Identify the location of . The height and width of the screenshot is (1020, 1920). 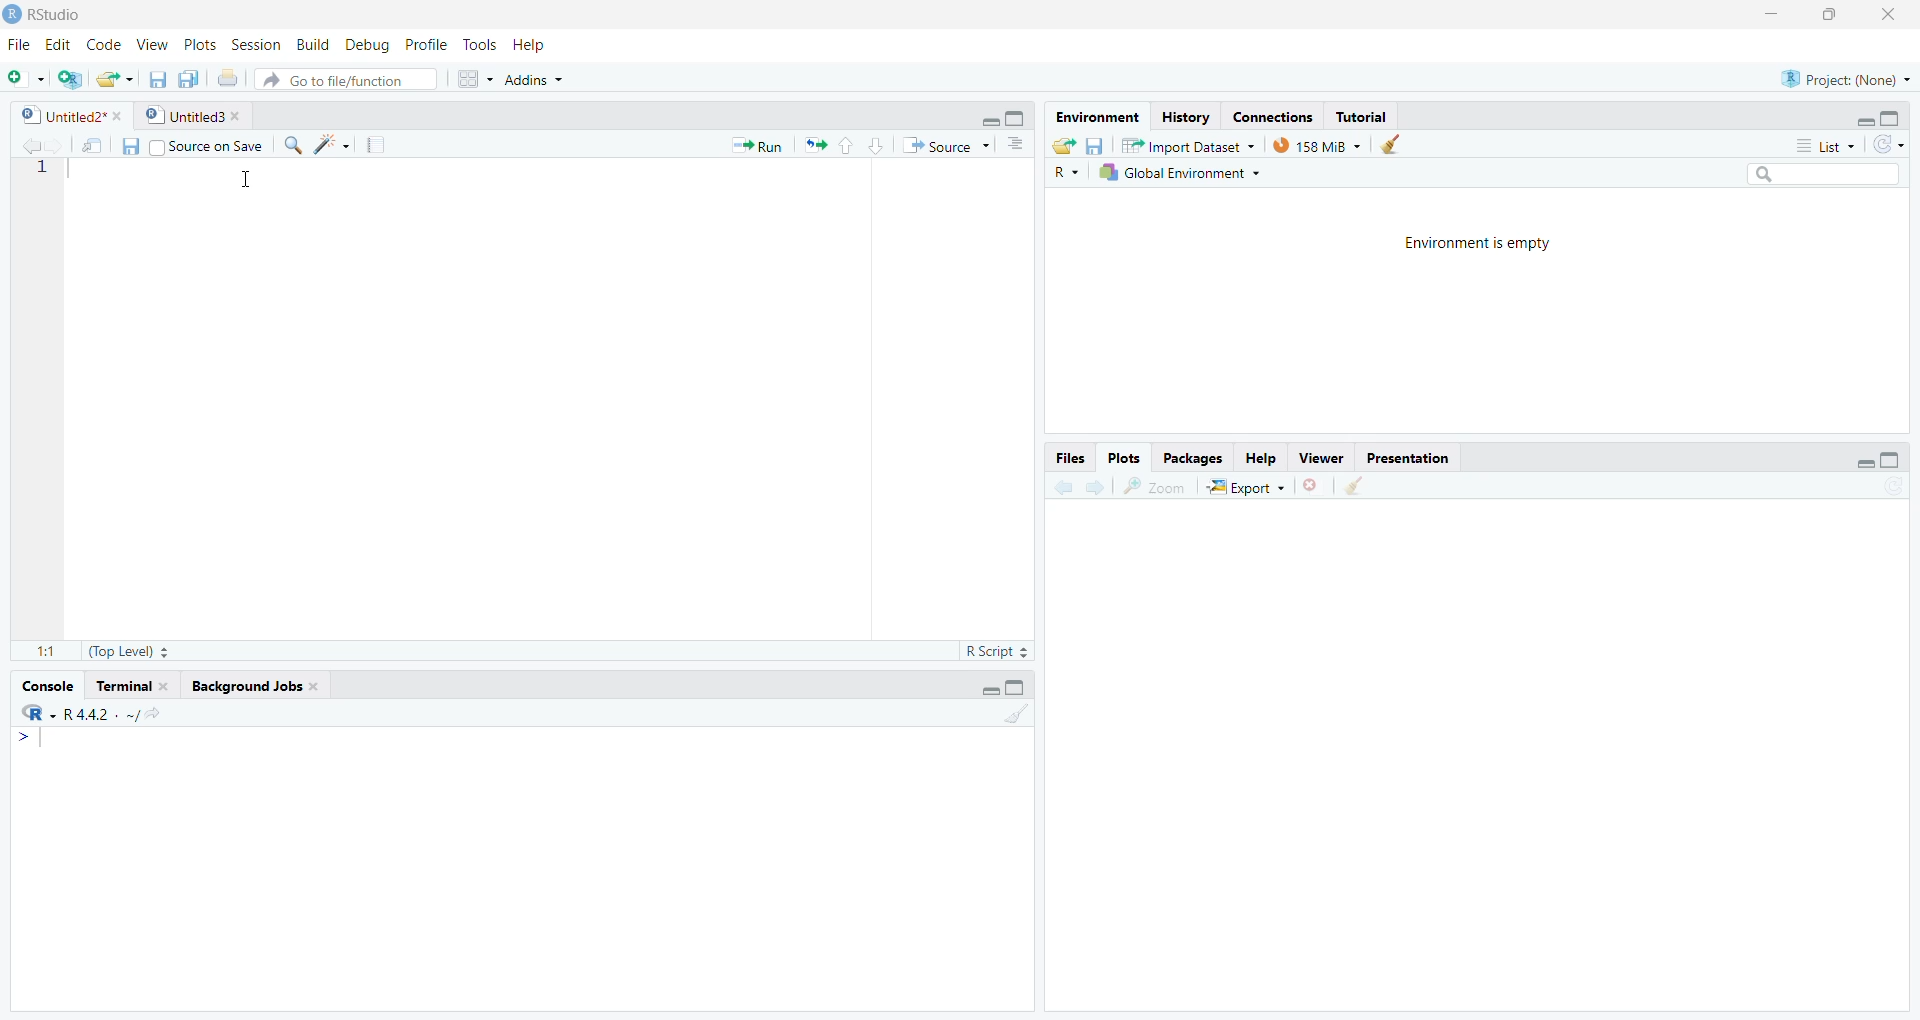
(857, 144).